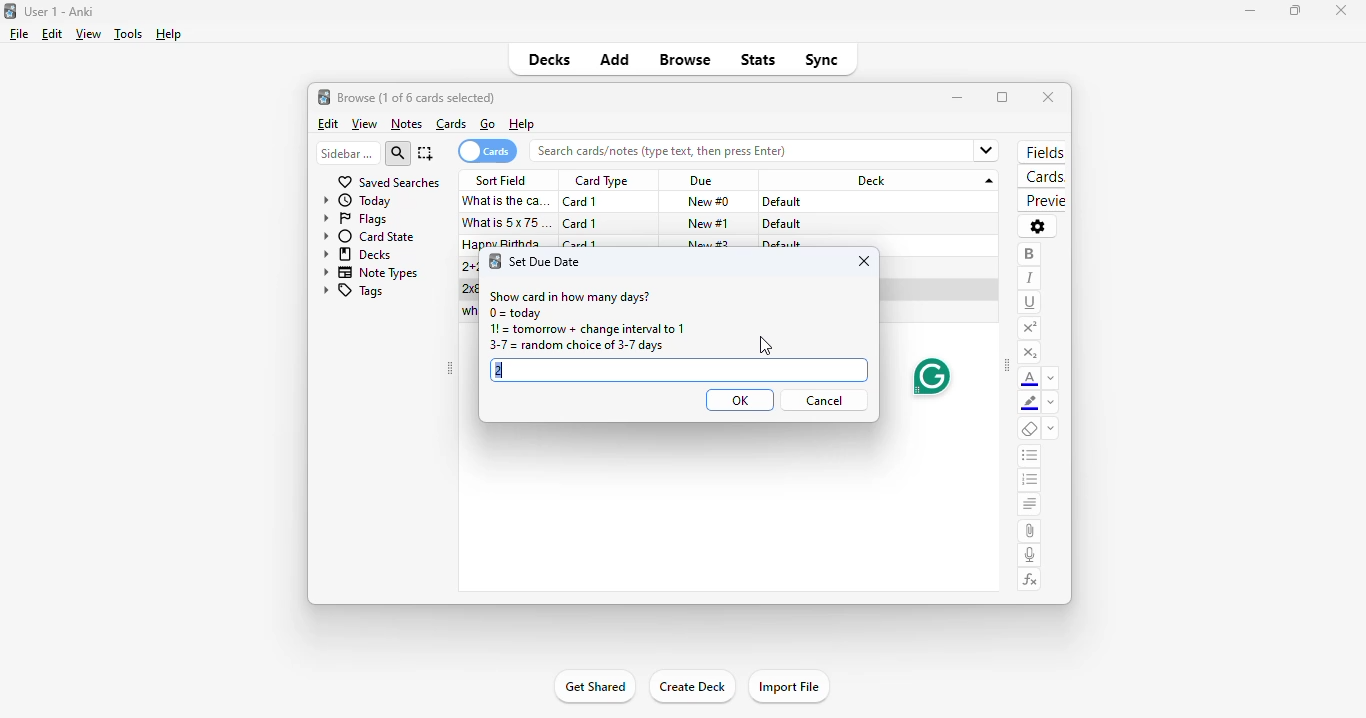  Describe the element at coordinates (783, 202) in the screenshot. I see `default` at that location.